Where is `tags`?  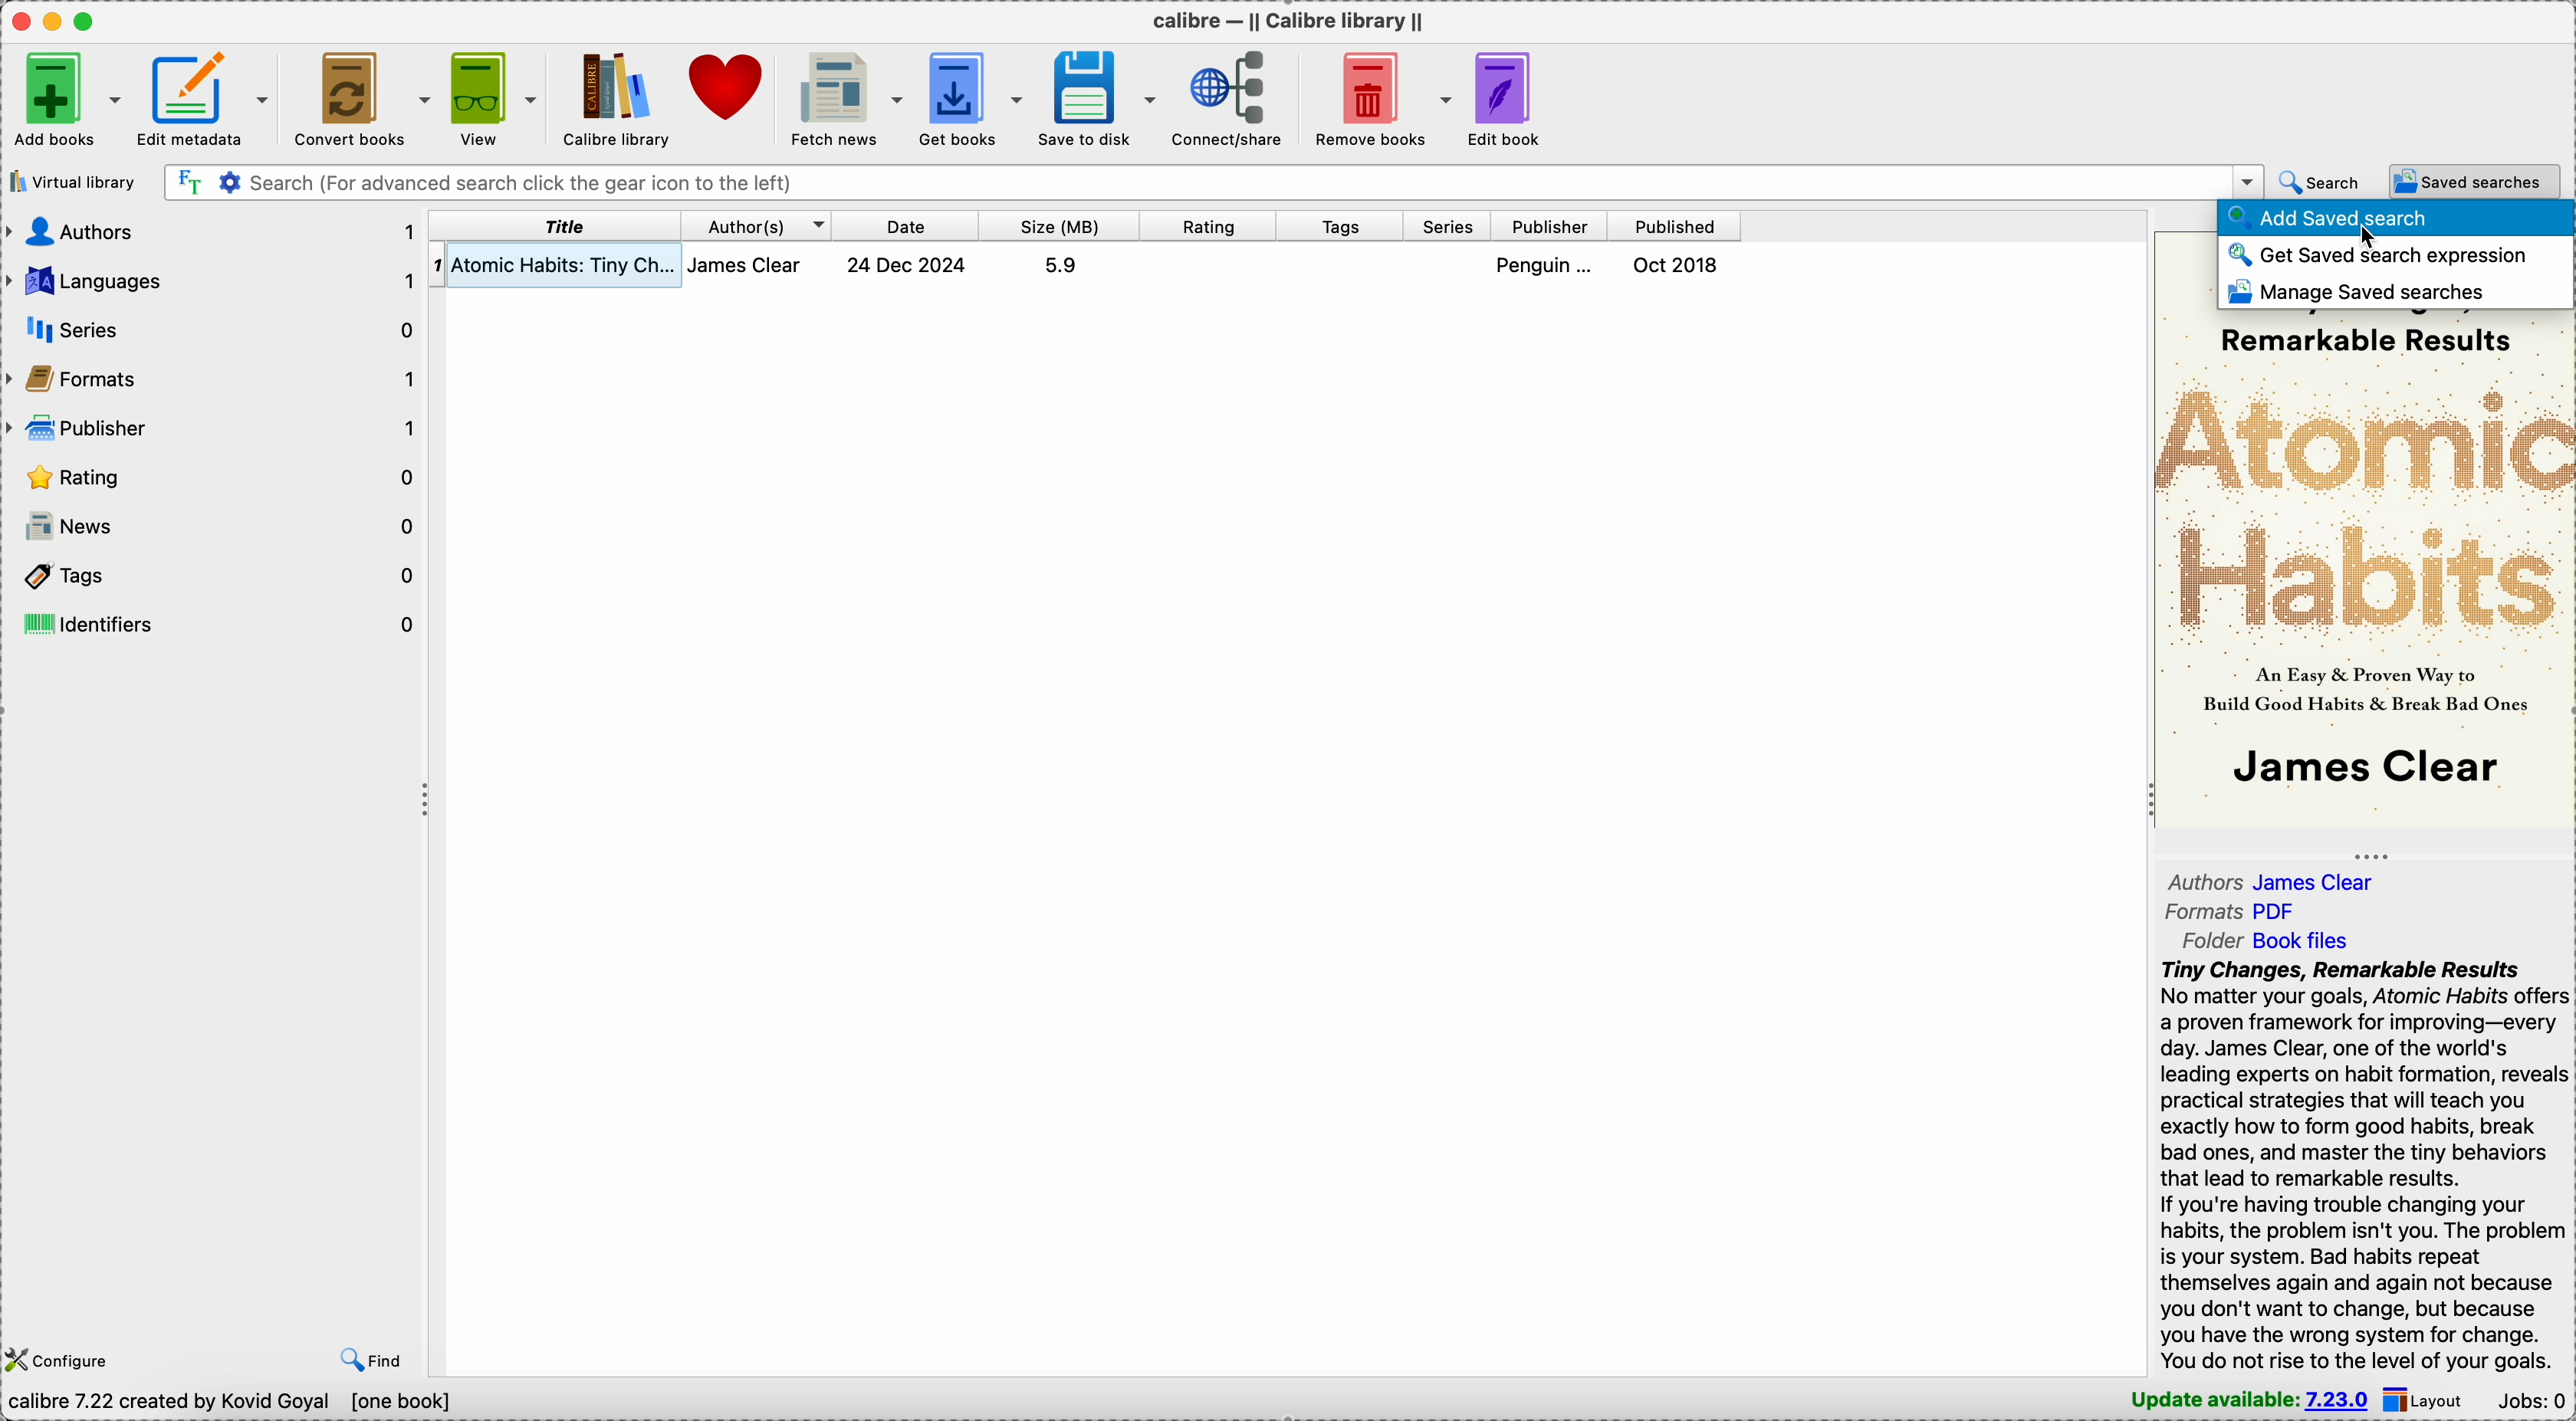 tags is located at coordinates (1343, 227).